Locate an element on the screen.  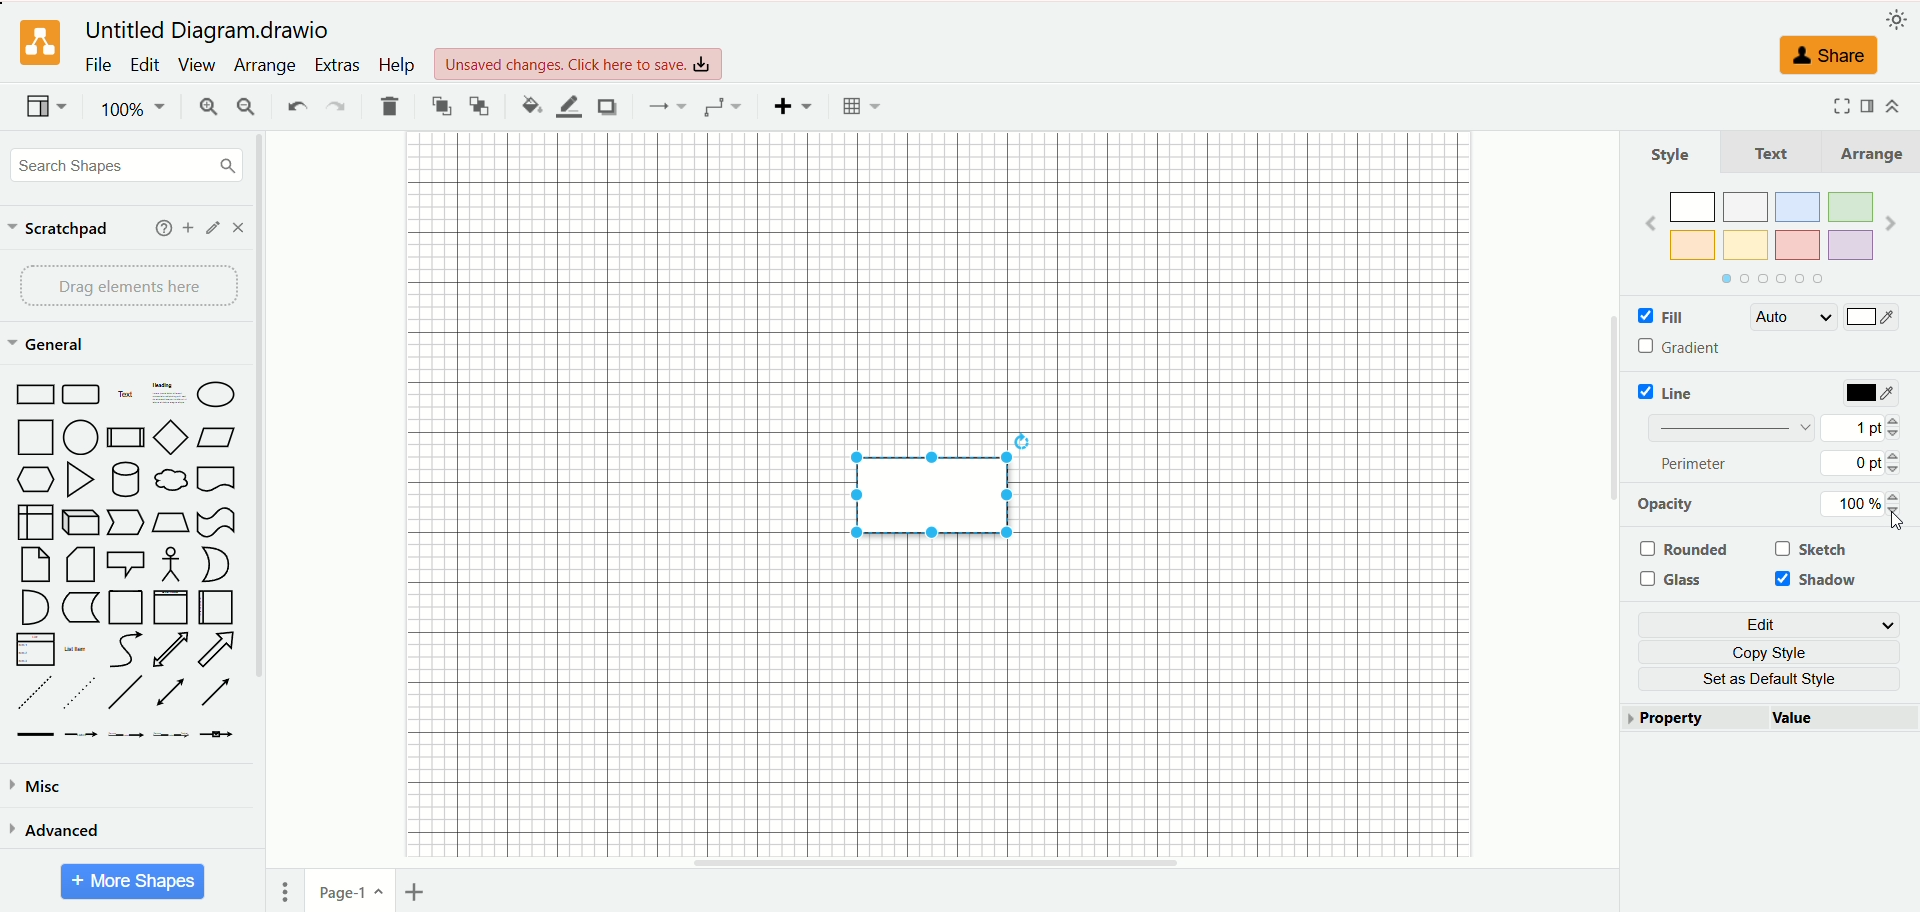
redo is located at coordinates (334, 108).